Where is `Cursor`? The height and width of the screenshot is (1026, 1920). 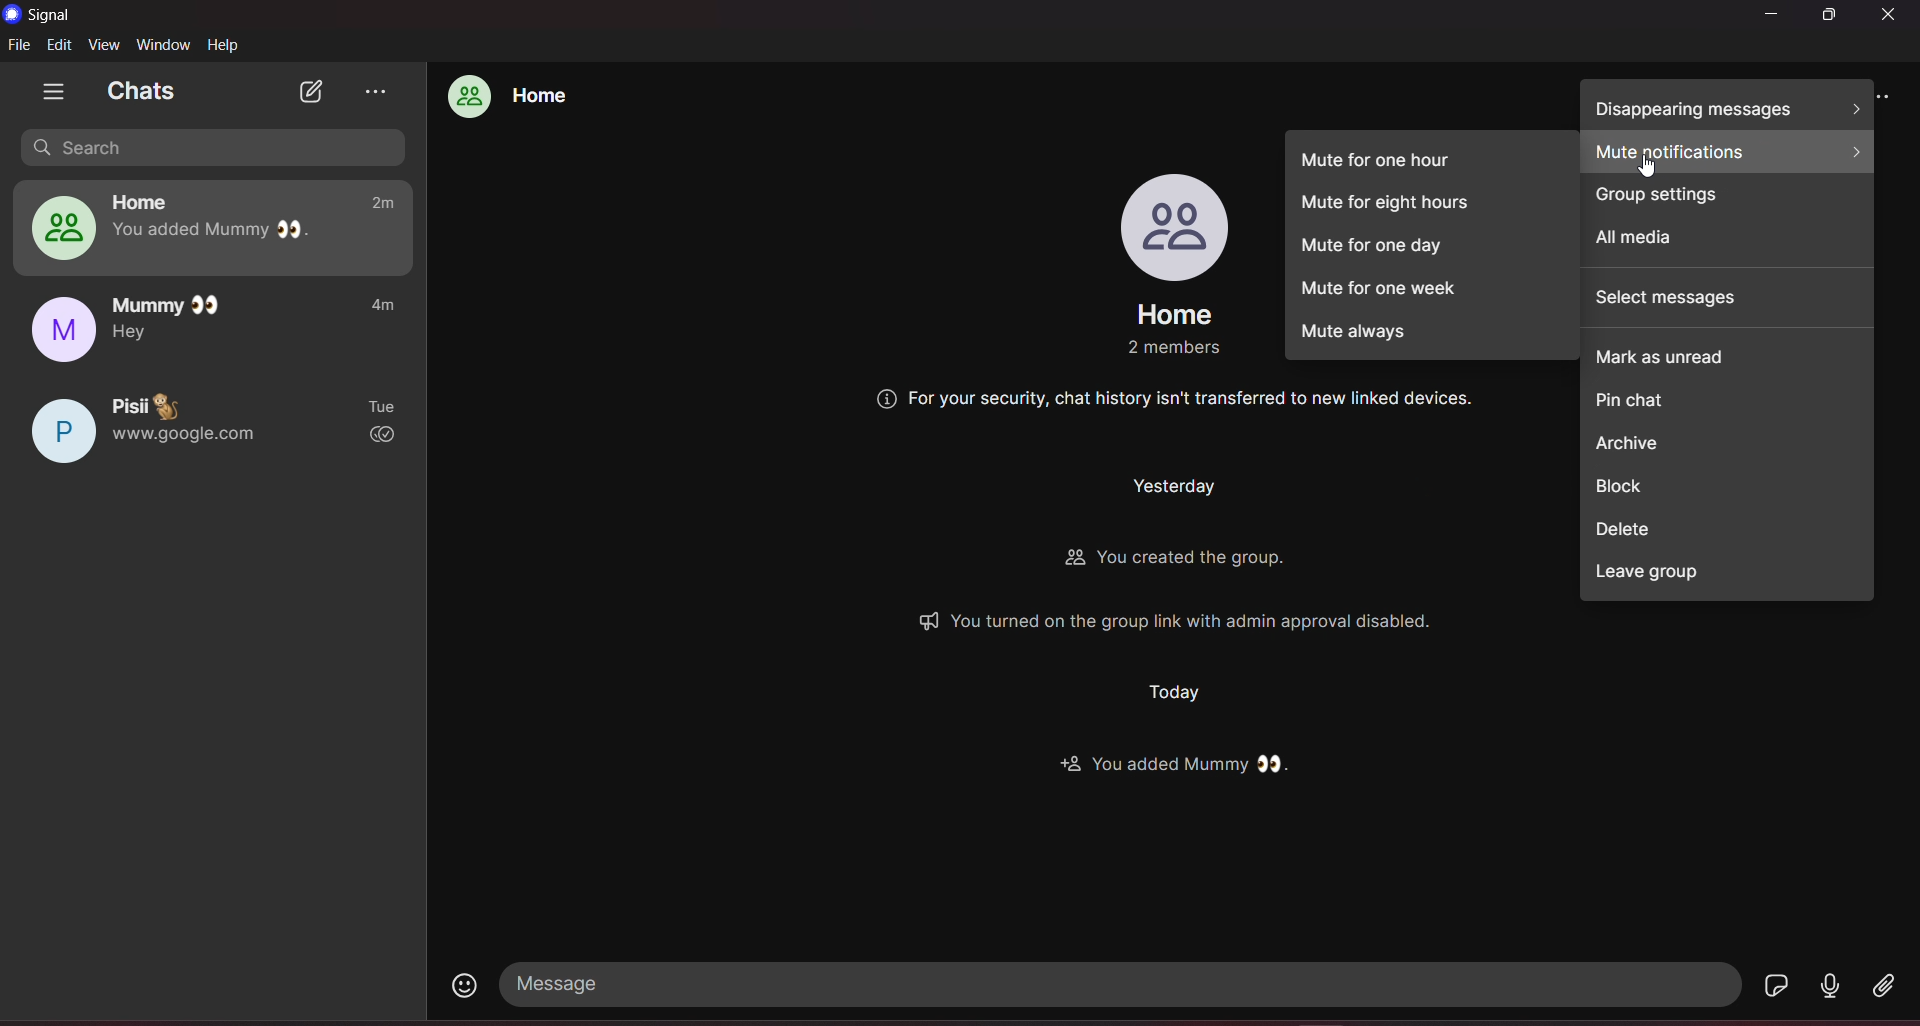
Cursor is located at coordinates (1640, 169).